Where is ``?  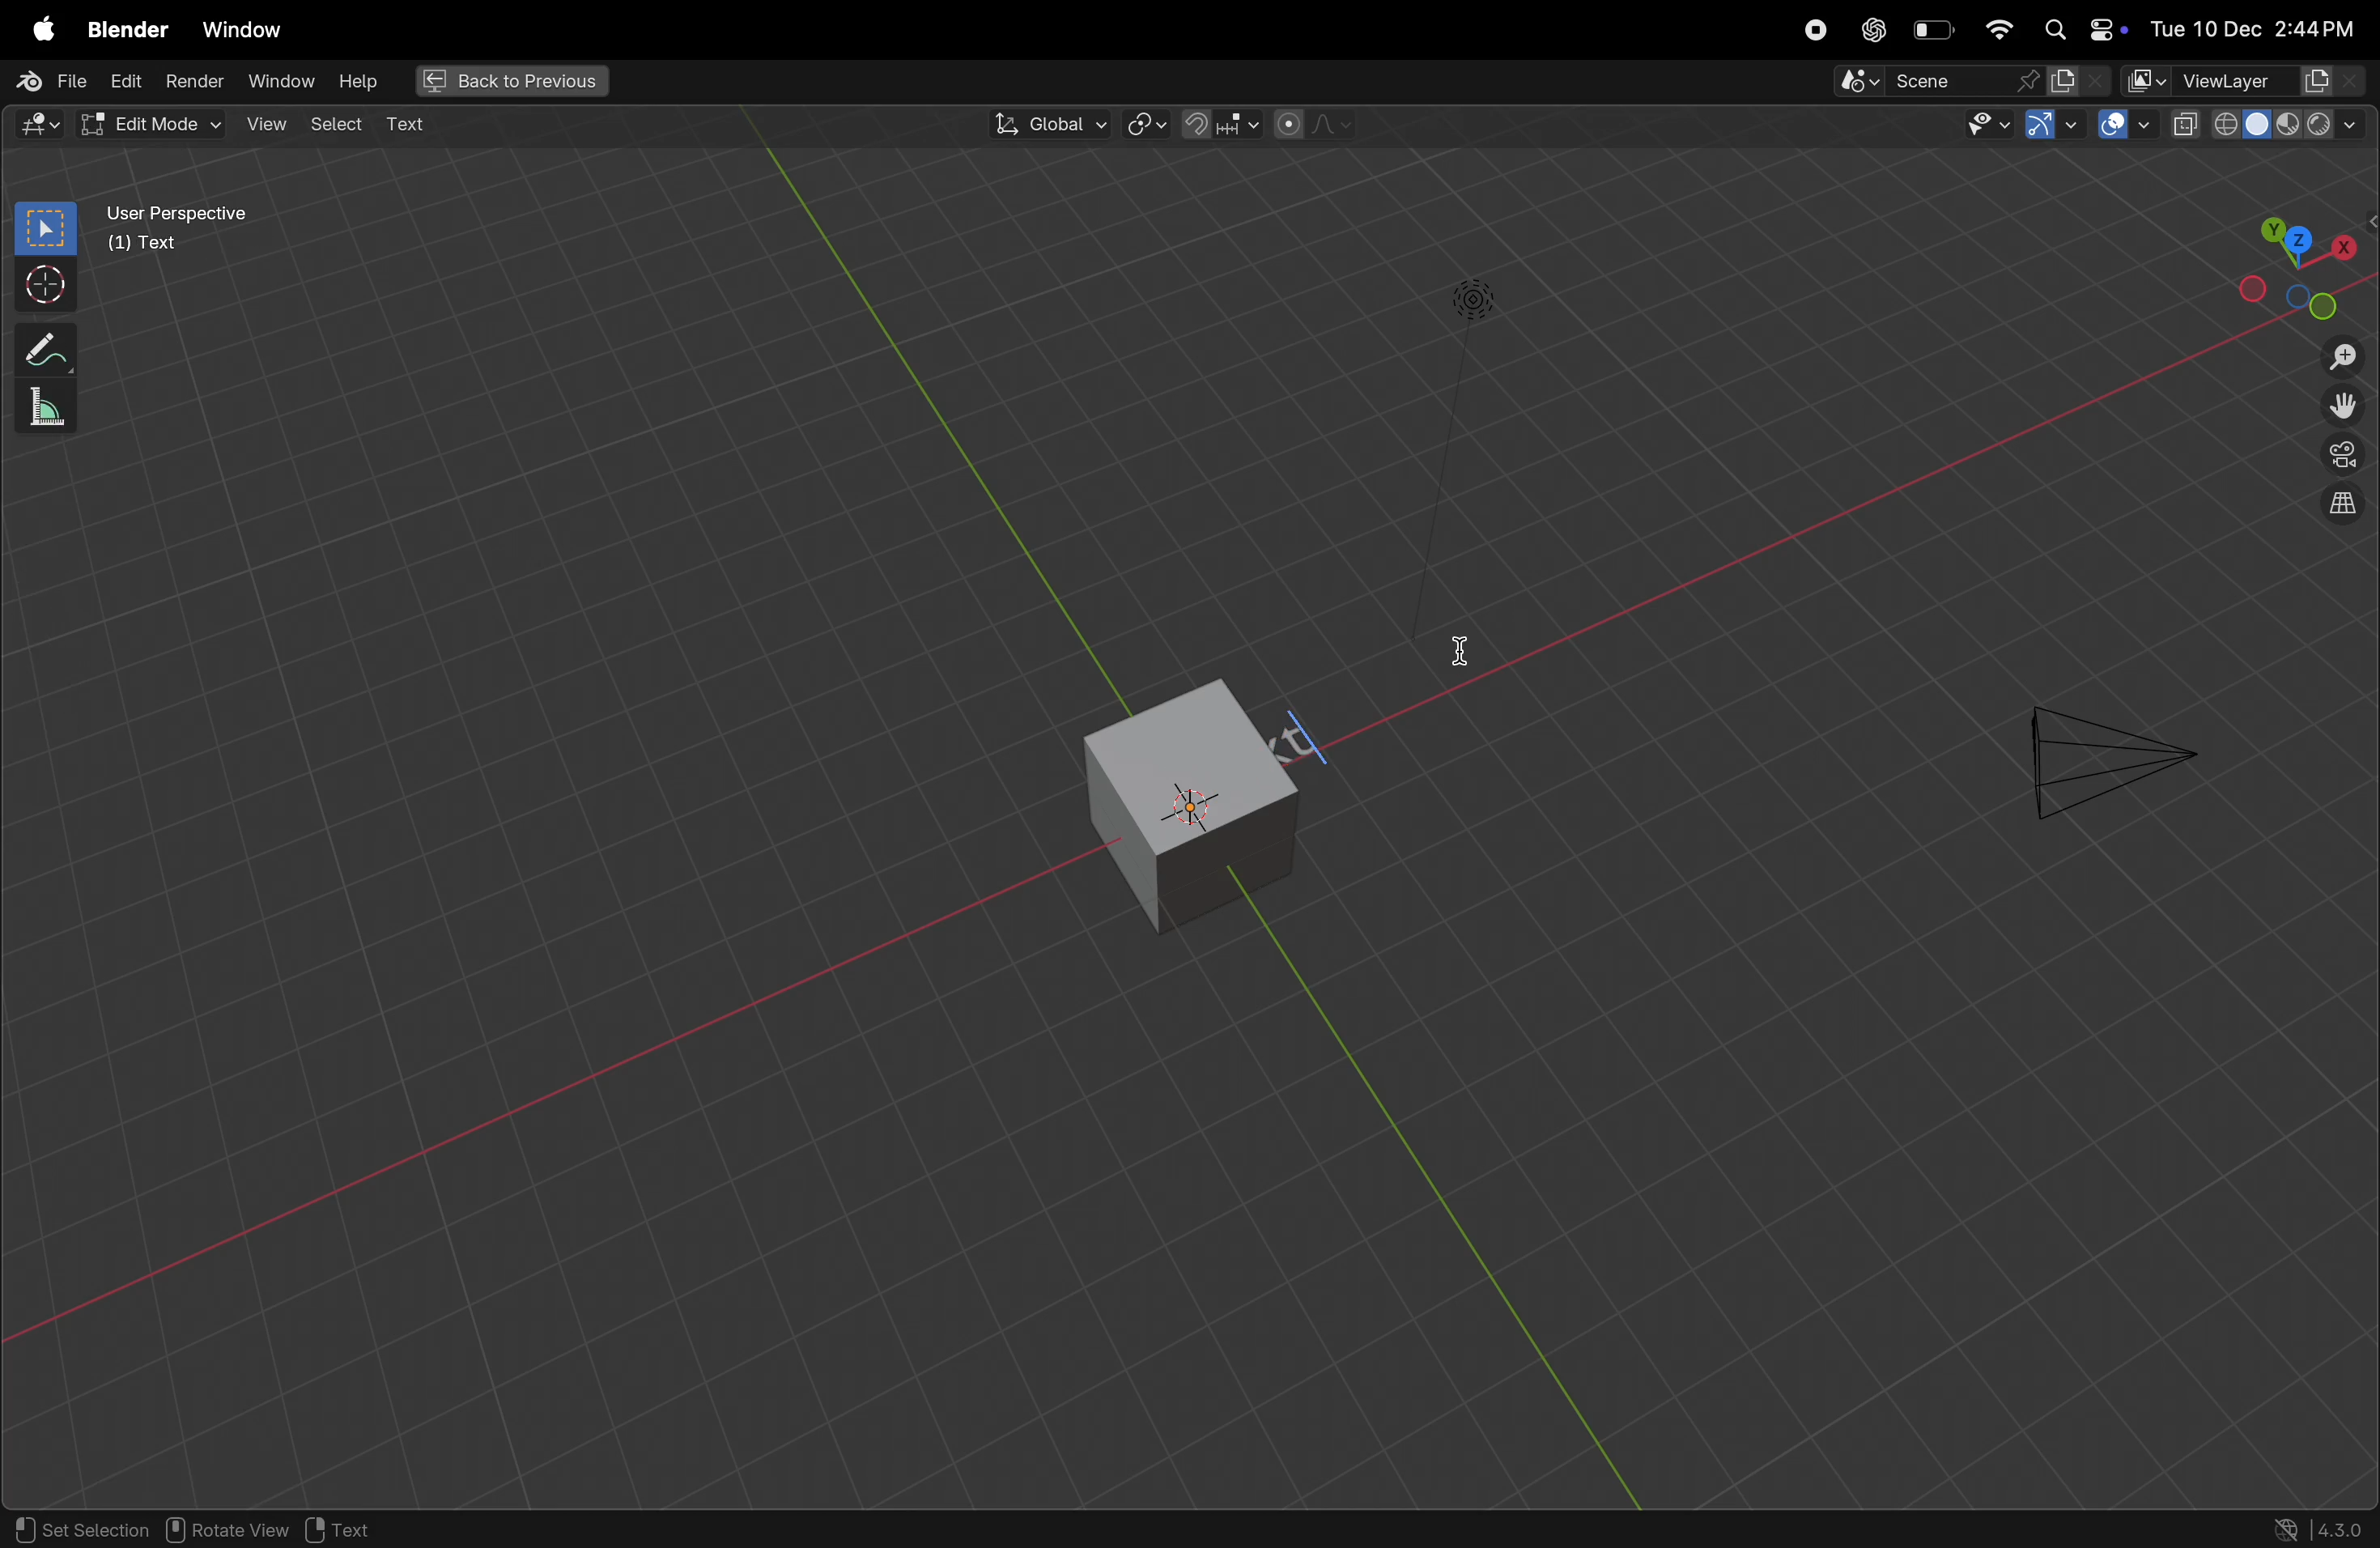  is located at coordinates (2125, 125).